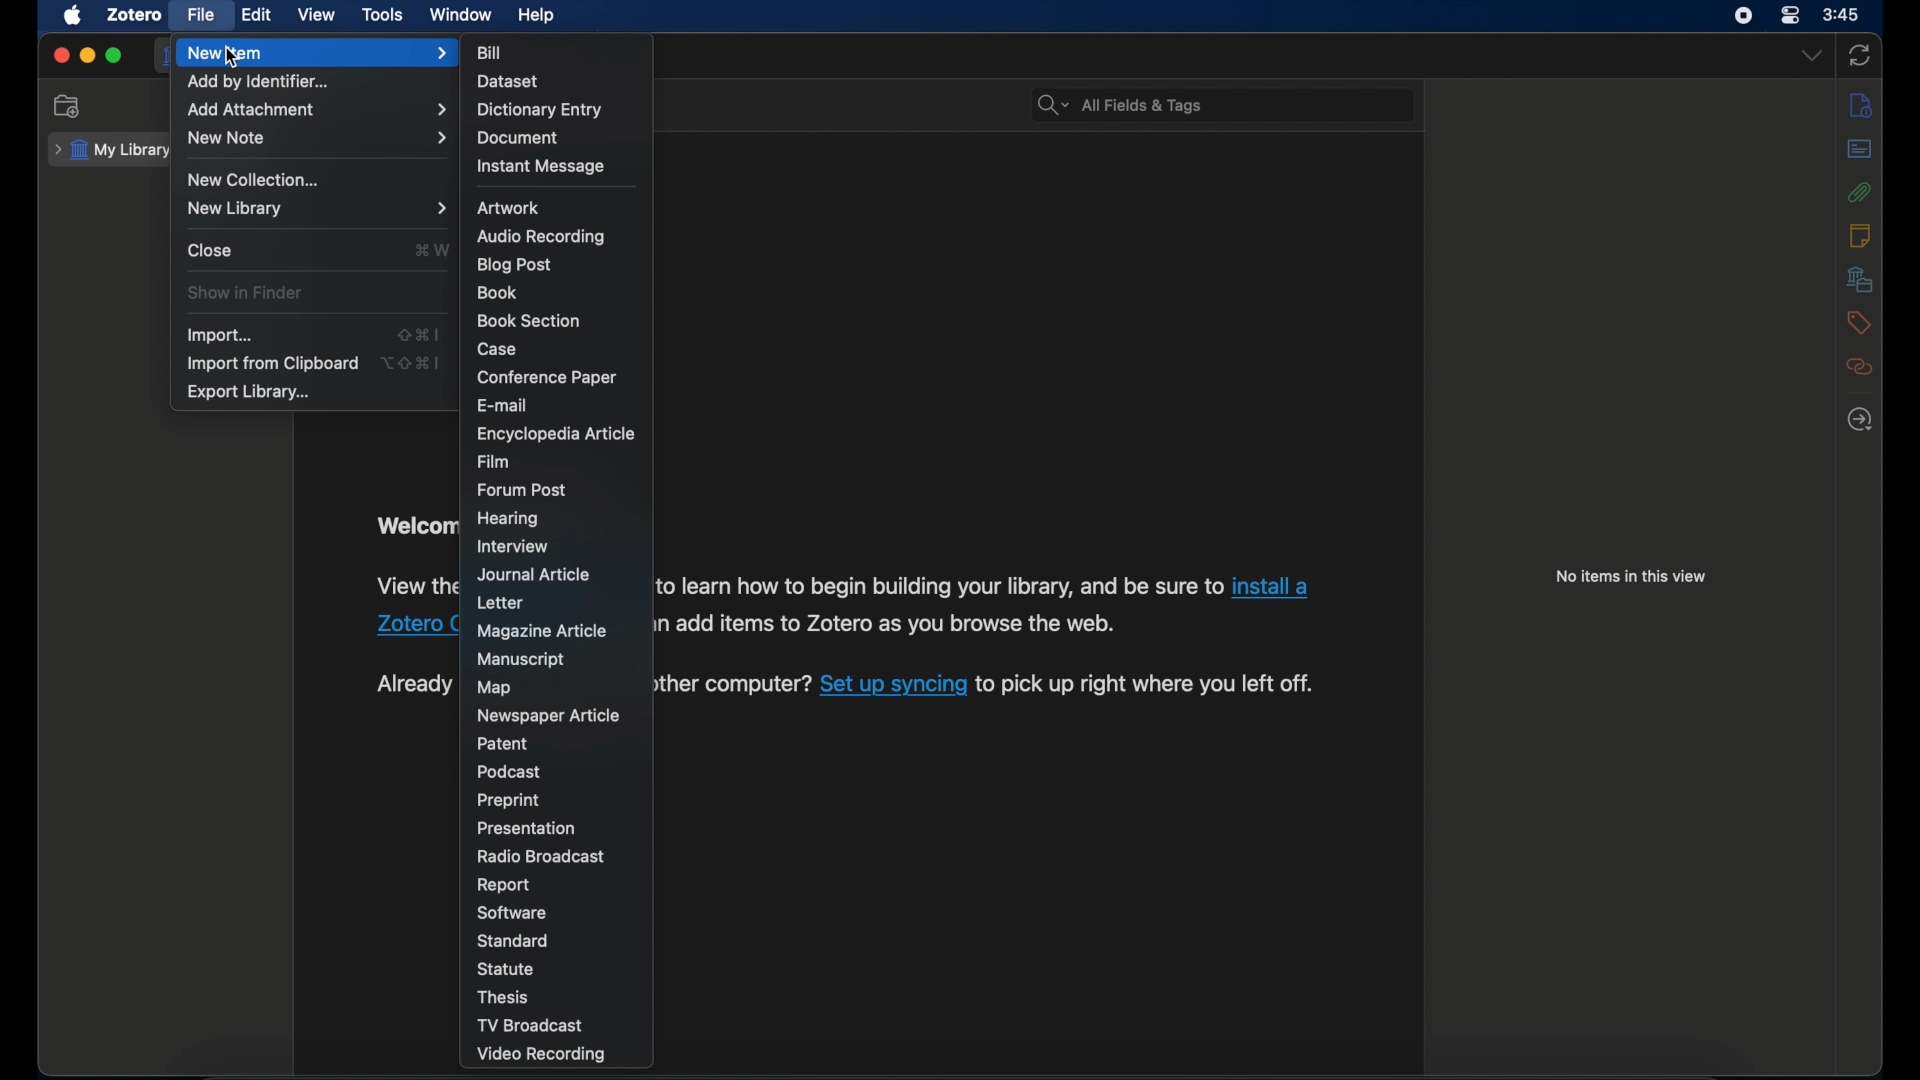  What do you see at coordinates (550, 714) in the screenshot?
I see `newspaper article` at bounding box center [550, 714].